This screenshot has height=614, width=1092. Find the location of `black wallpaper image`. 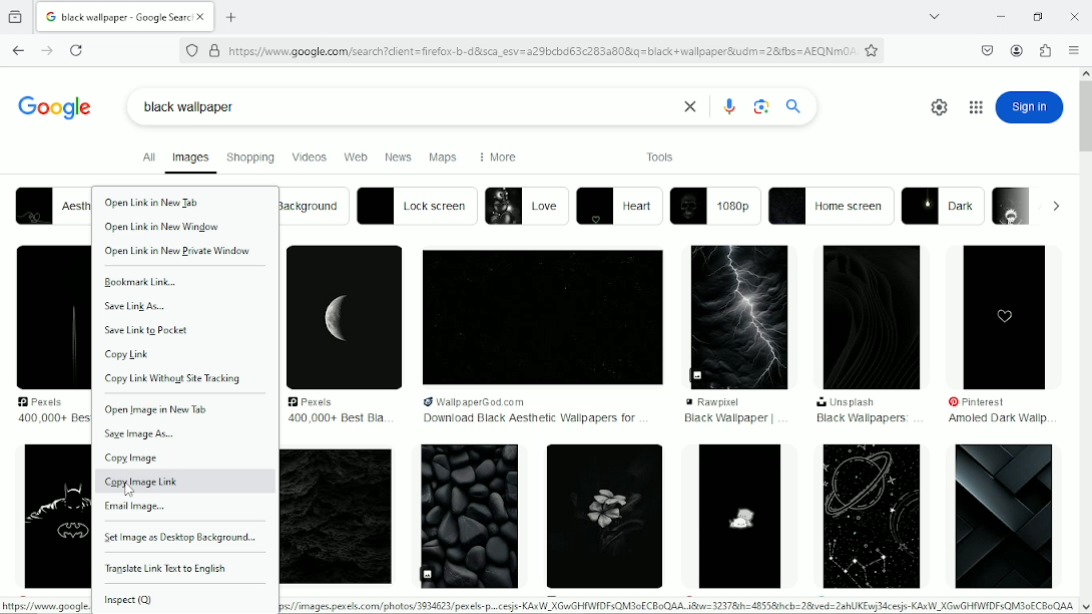

black wallpaper image is located at coordinates (602, 518).